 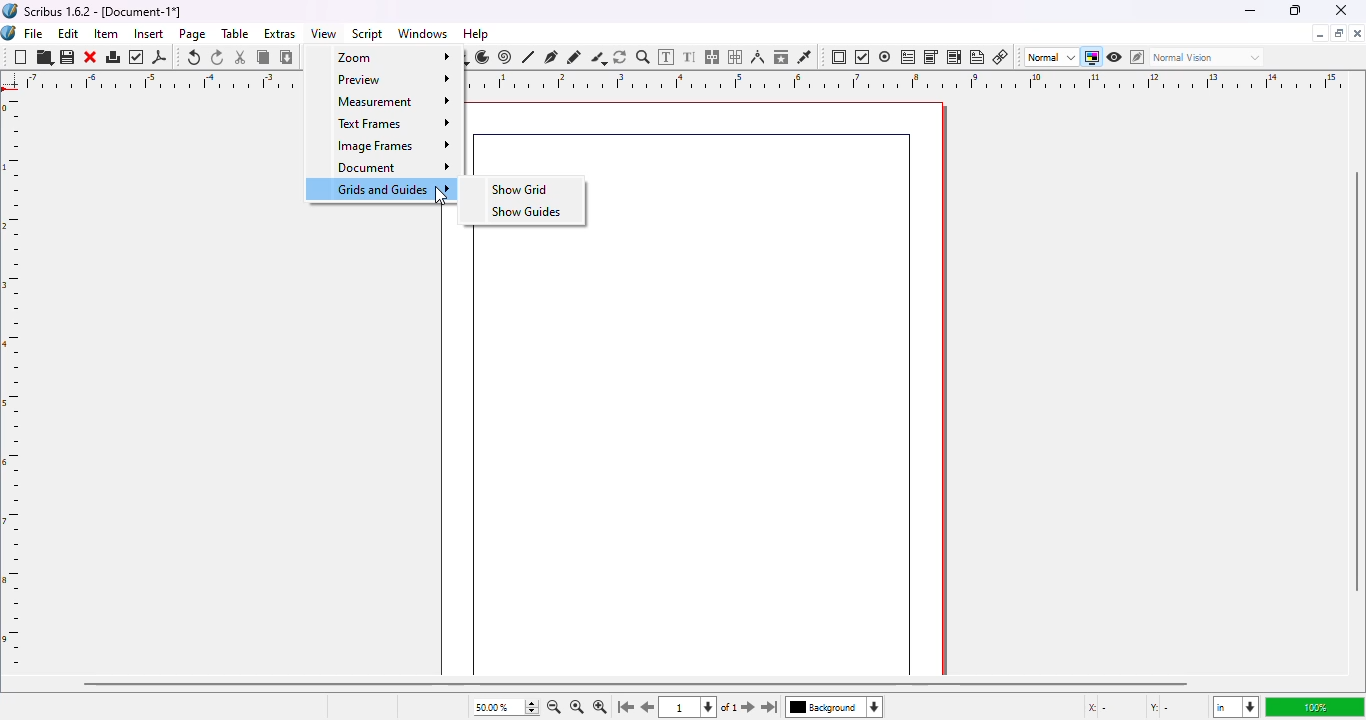 What do you see at coordinates (667, 56) in the screenshot?
I see `edit contents in frame` at bounding box center [667, 56].